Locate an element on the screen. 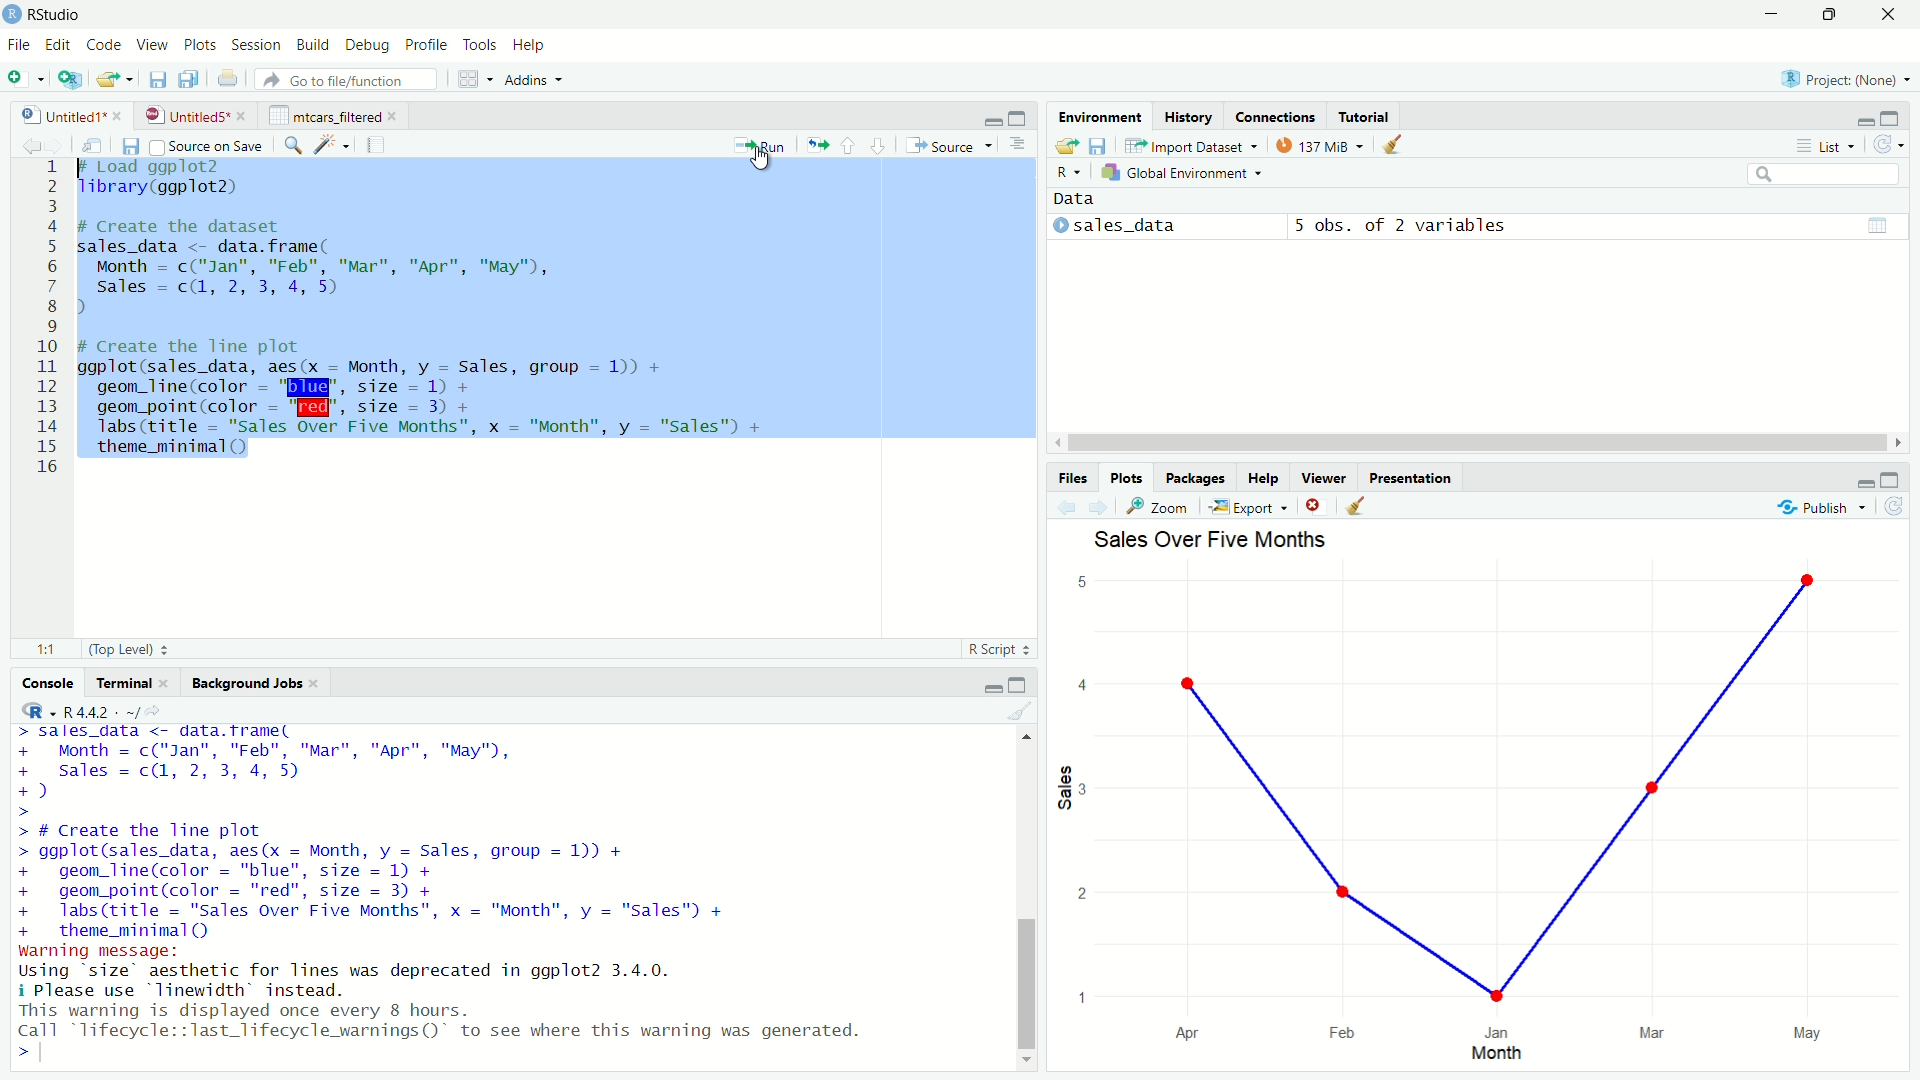  > sales_data <- data.trame(

+ Month = c("Jan", "Feb", "Mar", "Apr", "May"),

+ sales =c(, 2, 3, 4, 5)

+)

>

> # Create the line plot

> ggplot(sales_data, aes(x = Month, y = Sales, group = 1)) +

+ geom_line(color = "blue", size = 1) +

+ geom_point(color = "red", size = 3) +

+ labs(title = "sales Over Five Months", x = "Month", y = "sales") +
+  theme_minimal()

warning message:

Using “size aesthetic for lines was deprecated in ggplot2 3.4.0.

i Please use "Tinewidth™ instead.

This warning is displayed once every 8 hours.

call “Tifecycle::last_lifecycle_warnings()" to see where this warning was generated. is located at coordinates (445, 885).